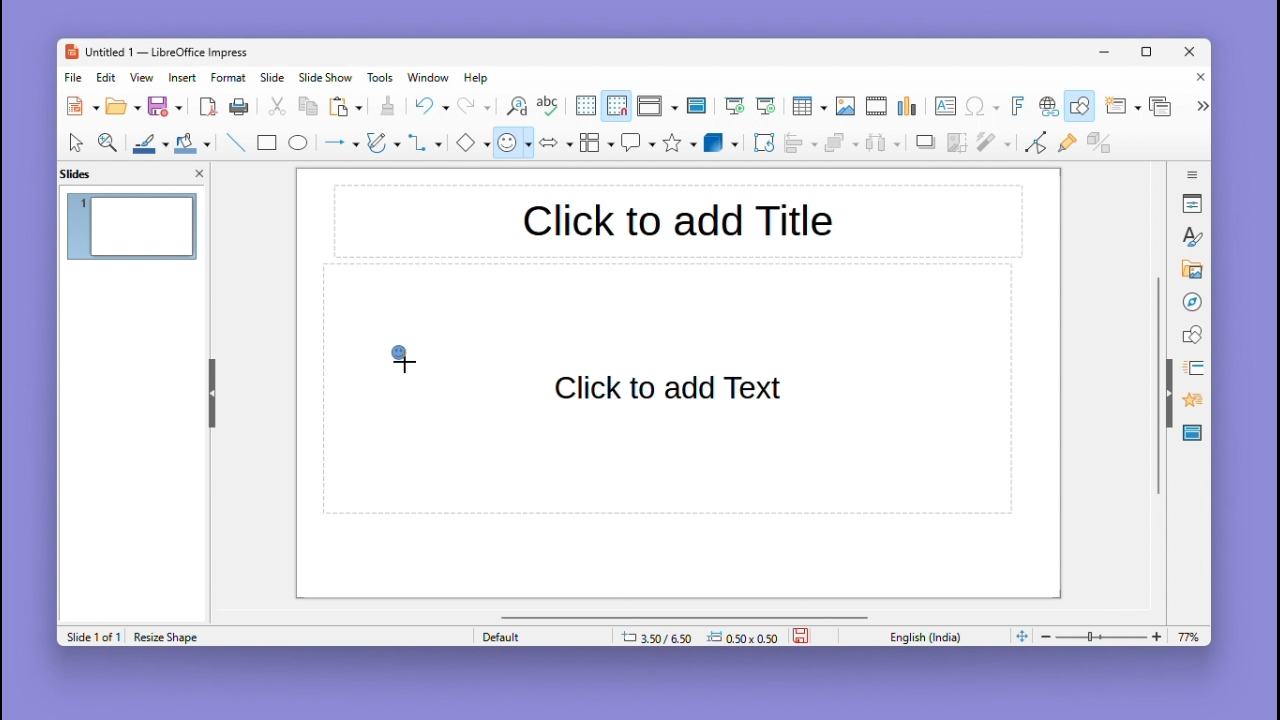 The height and width of the screenshot is (720, 1280). What do you see at coordinates (992, 148) in the screenshot?
I see `Filter` at bounding box center [992, 148].